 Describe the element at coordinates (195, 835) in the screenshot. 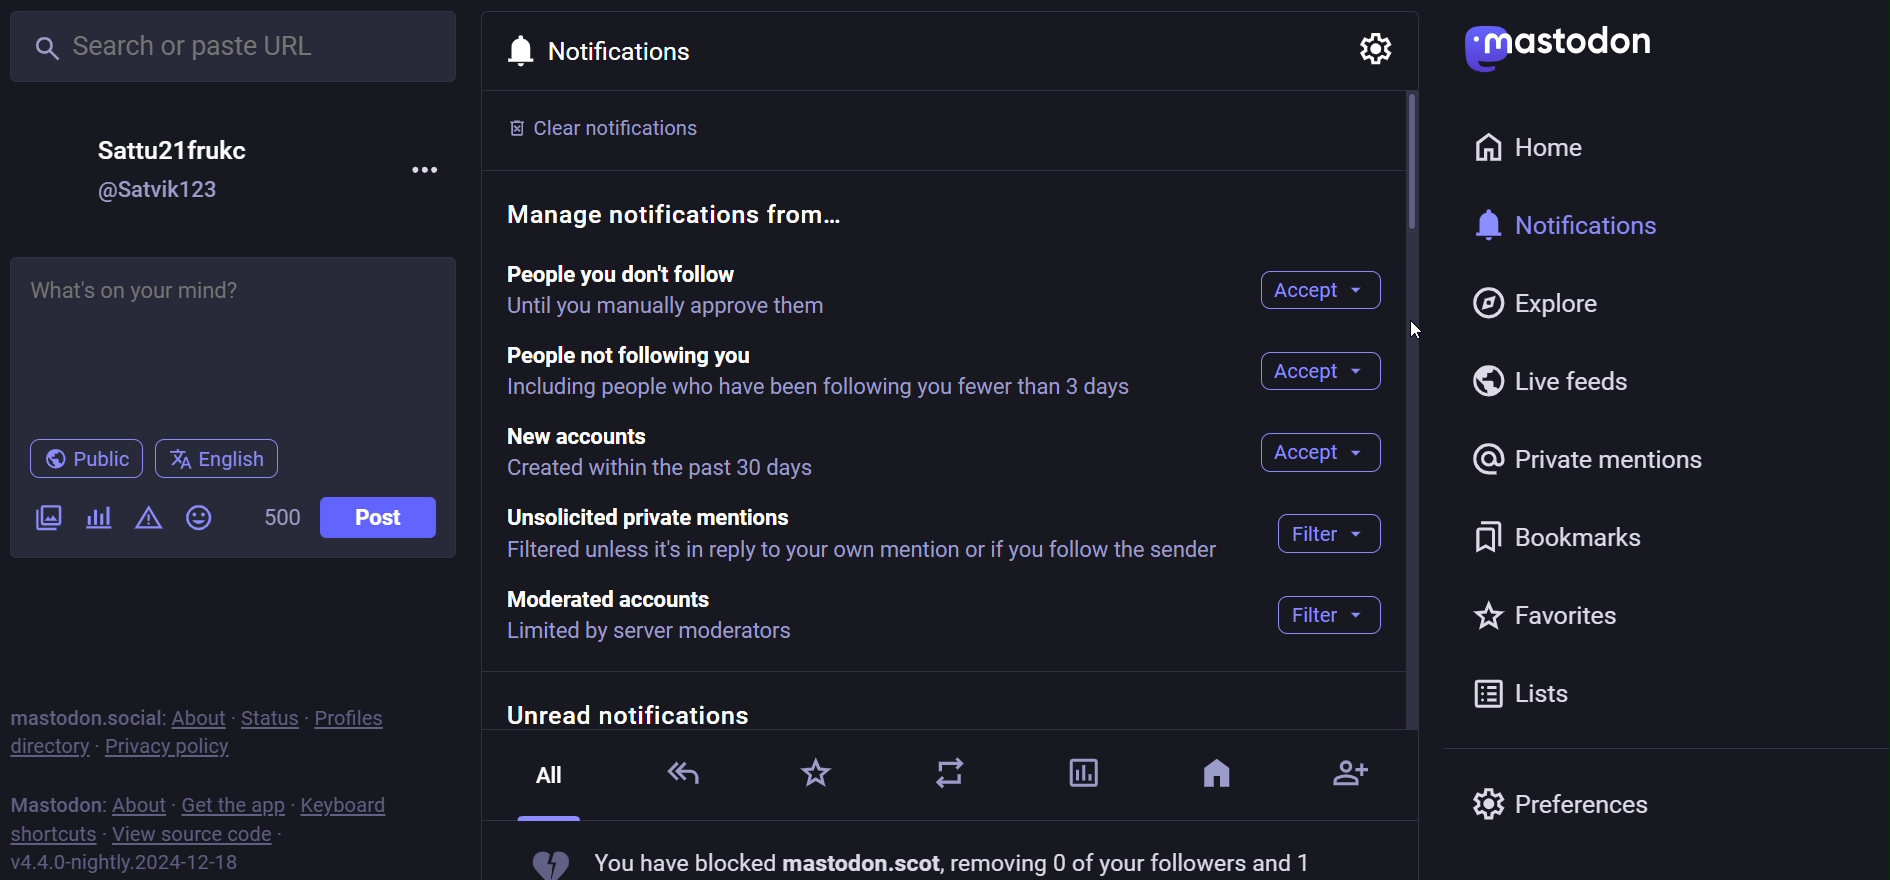

I see `view source code` at that location.